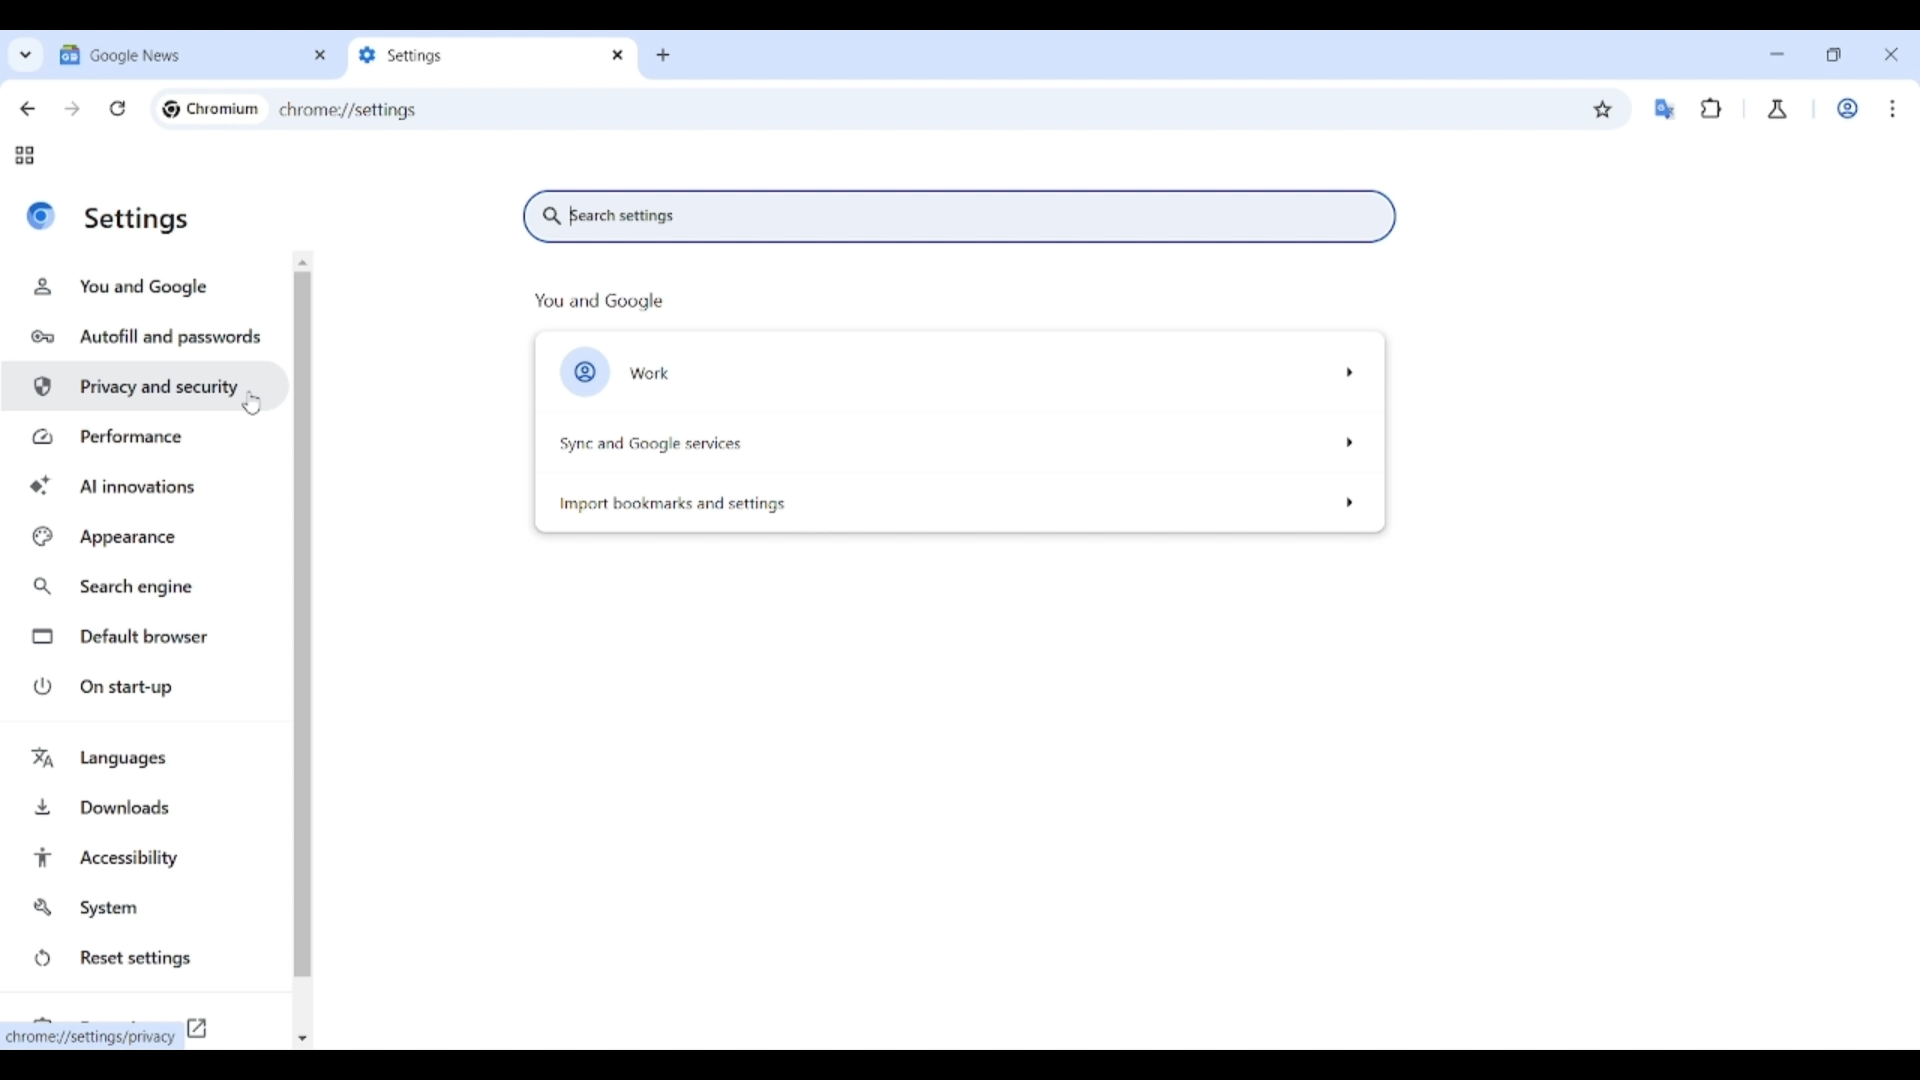 The width and height of the screenshot is (1920, 1080). What do you see at coordinates (148, 686) in the screenshot?
I see `On start-up` at bounding box center [148, 686].